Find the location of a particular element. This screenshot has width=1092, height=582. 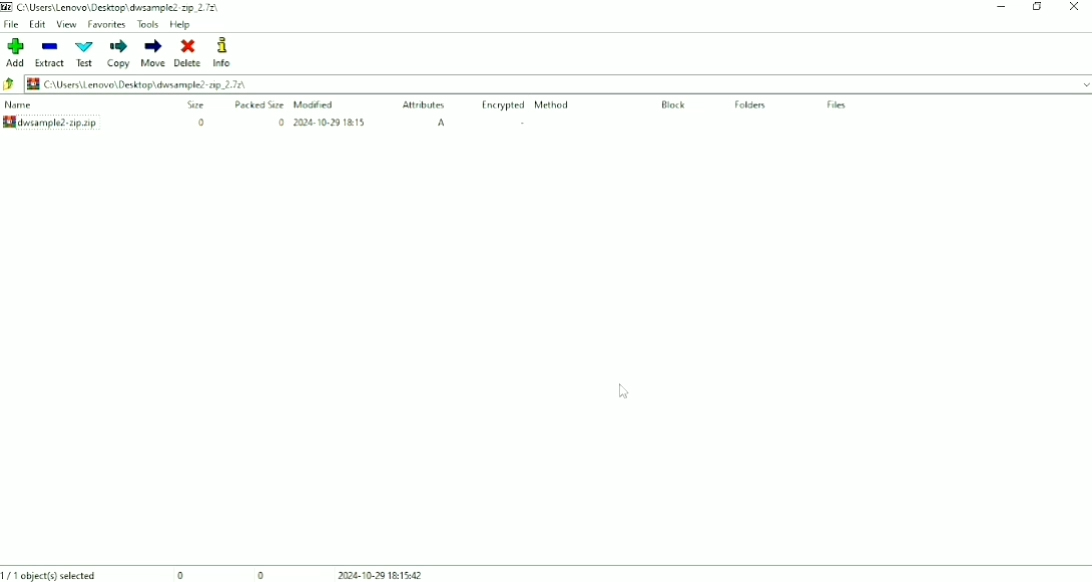

Move is located at coordinates (152, 53).